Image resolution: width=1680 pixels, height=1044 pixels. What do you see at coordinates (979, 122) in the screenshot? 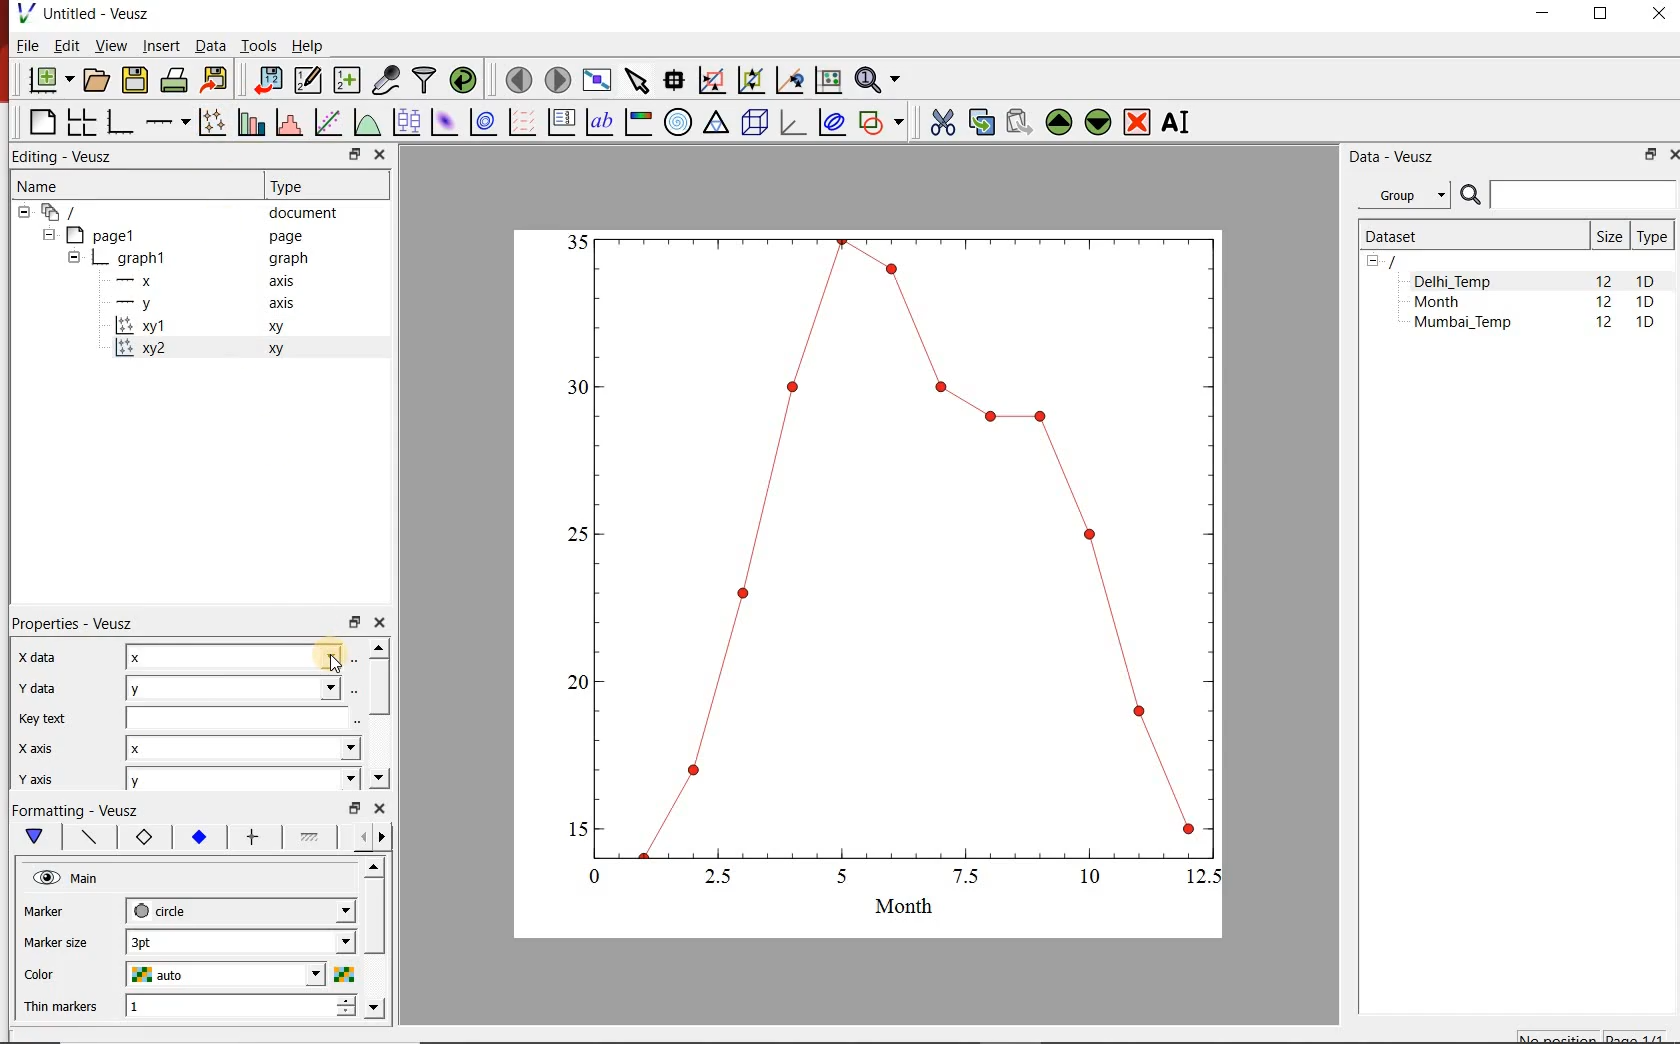
I see `copy the selected widget` at bounding box center [979, 122].